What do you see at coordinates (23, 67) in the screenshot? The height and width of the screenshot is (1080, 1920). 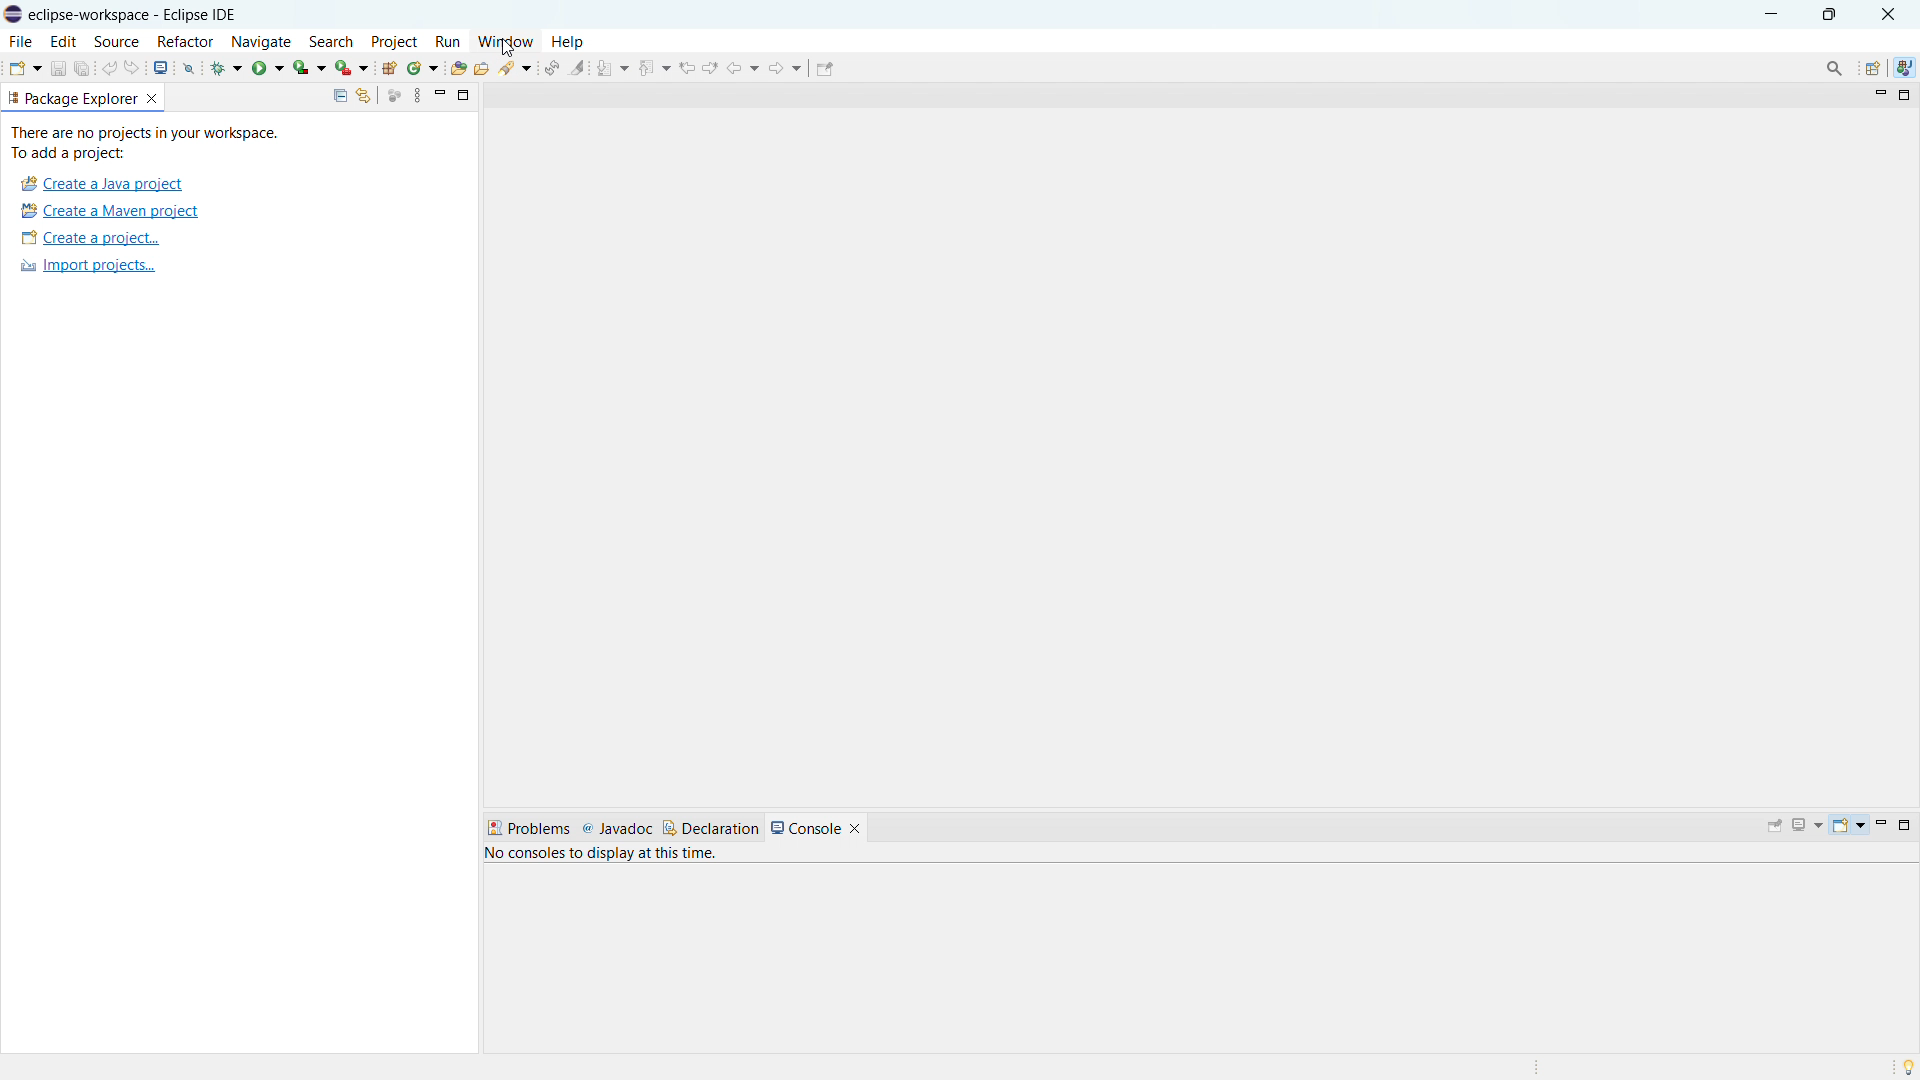 I see `new` at bounding box center [23, 67].